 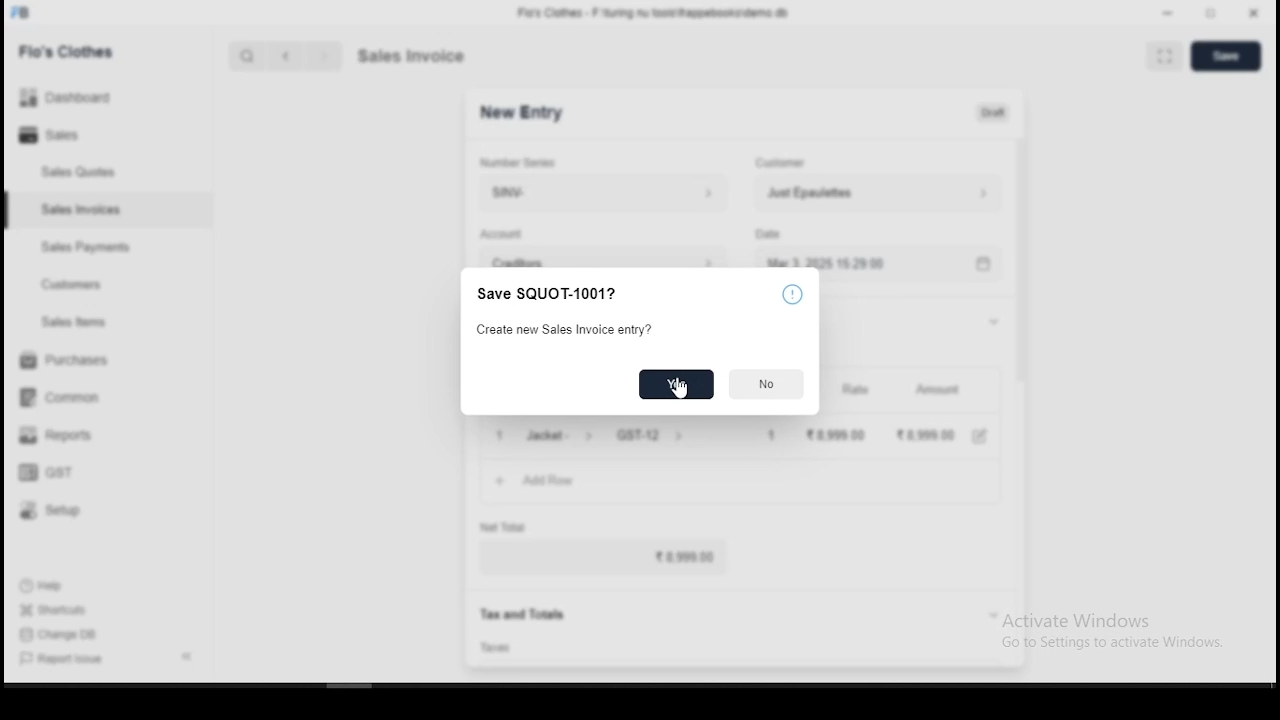 I want to click on FB, so click(x=35, y=12).